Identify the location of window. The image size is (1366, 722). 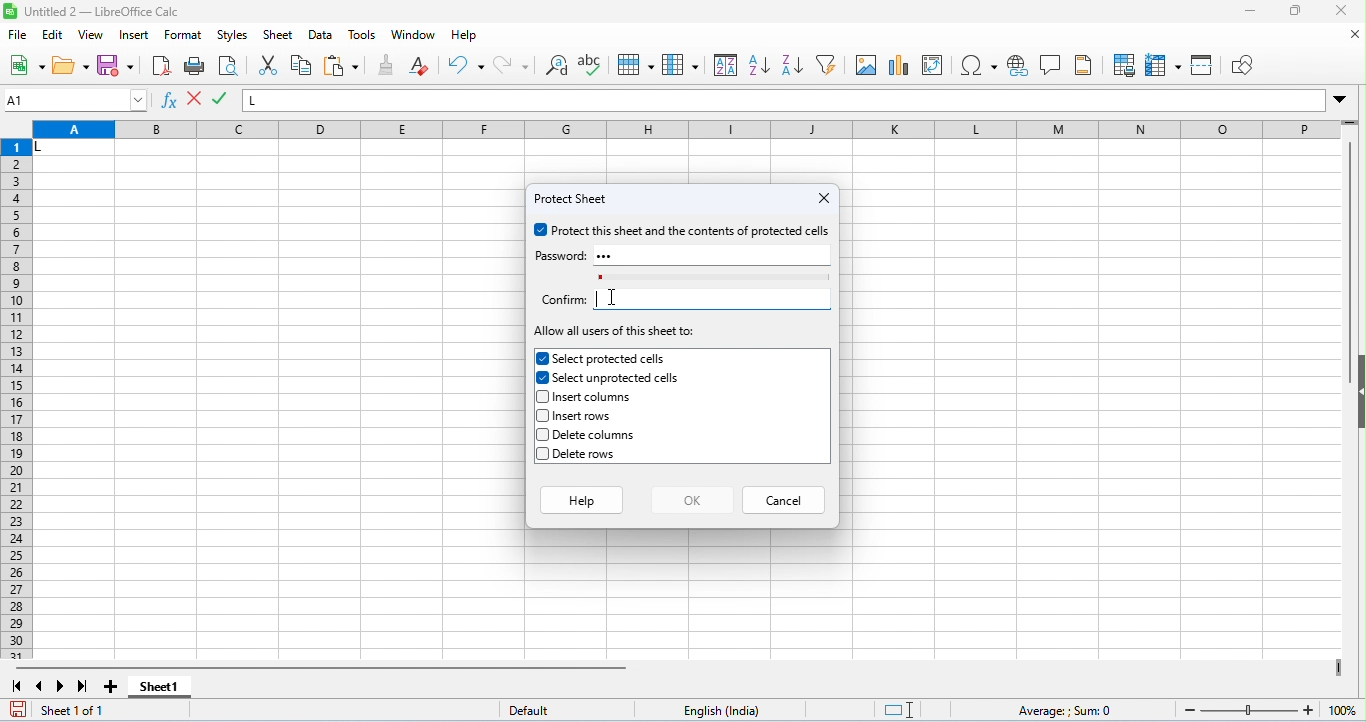
(412, 35).